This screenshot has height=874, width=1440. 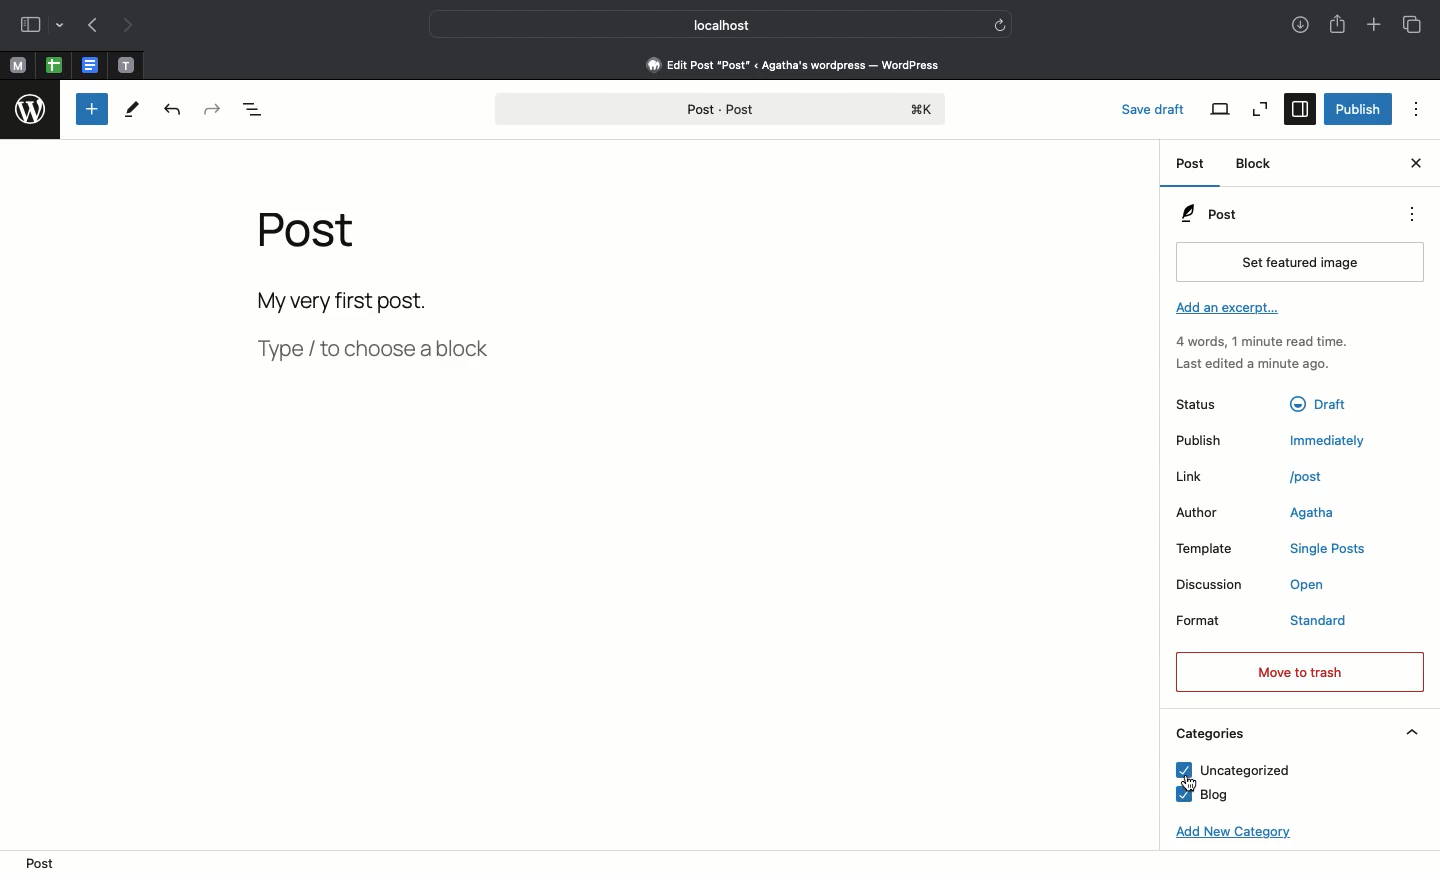 I want to click on Post-Post, so click(x=719, y=110).